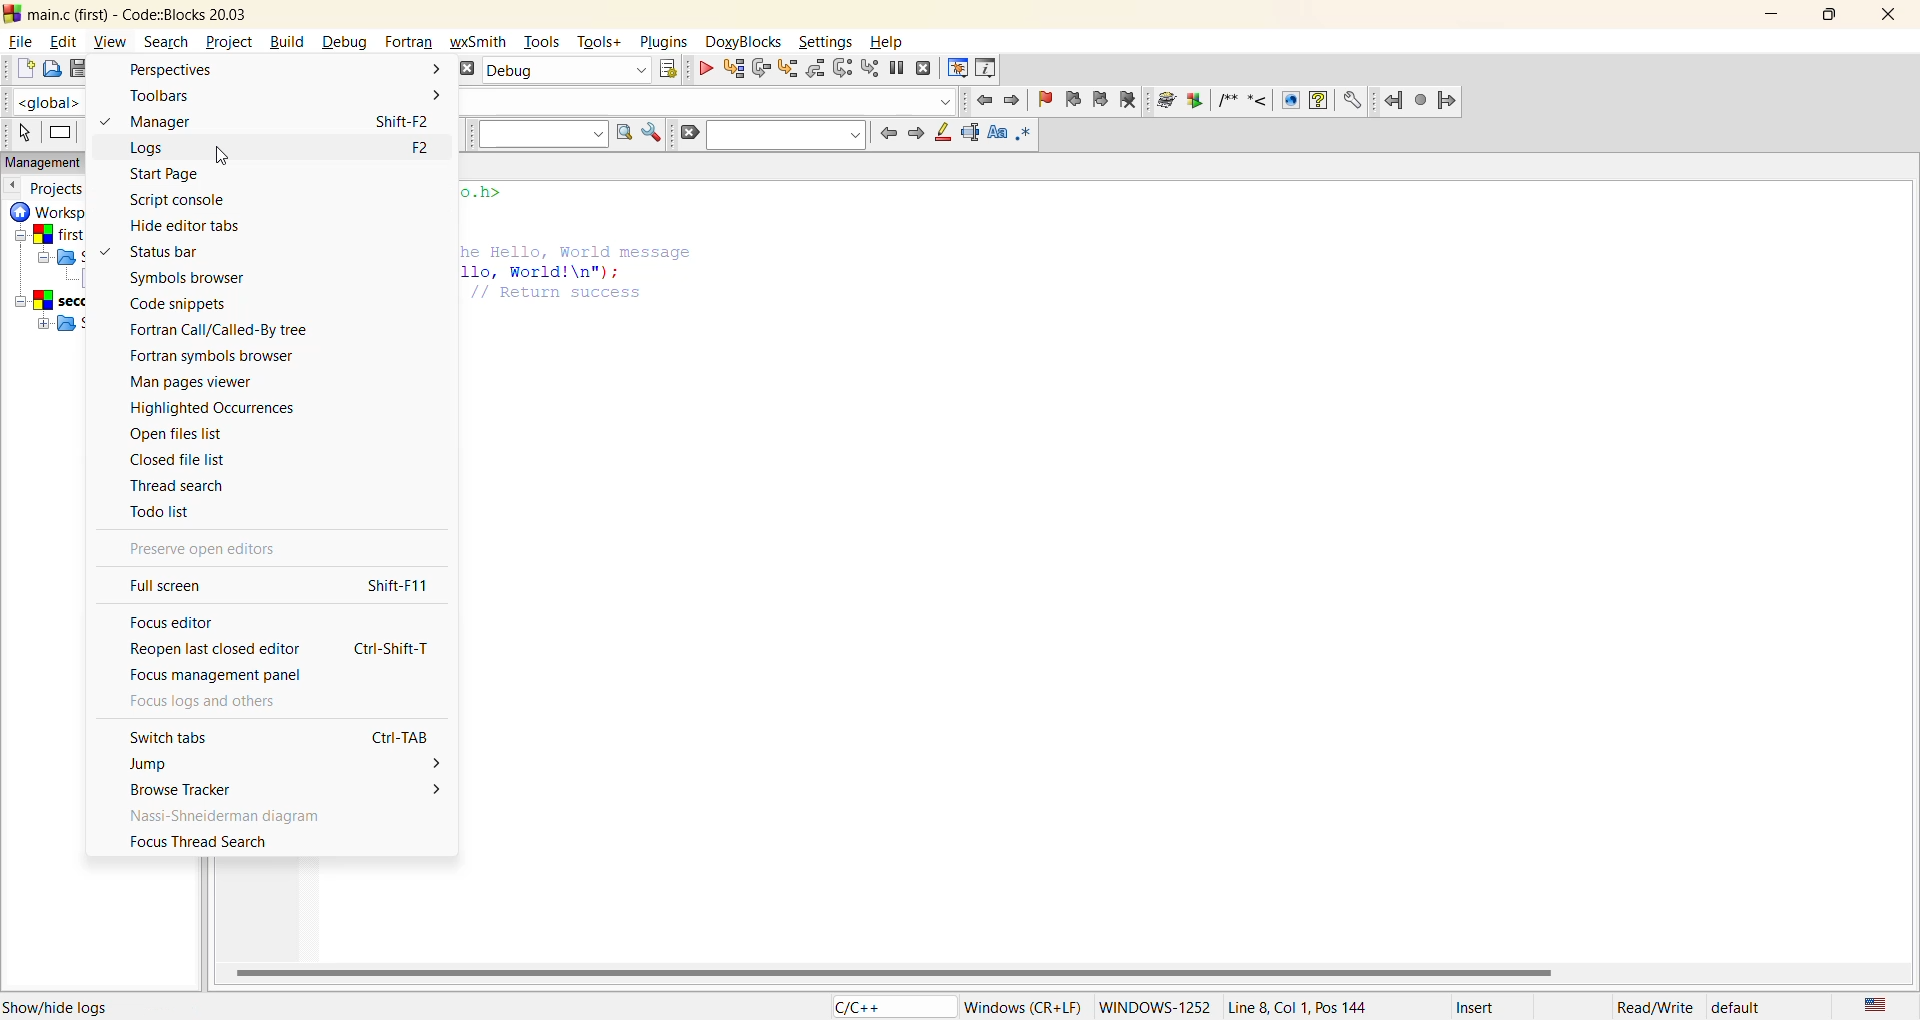  Describe the element at coordinates (176, 176) in the screenshot. I see `start page` at that location.